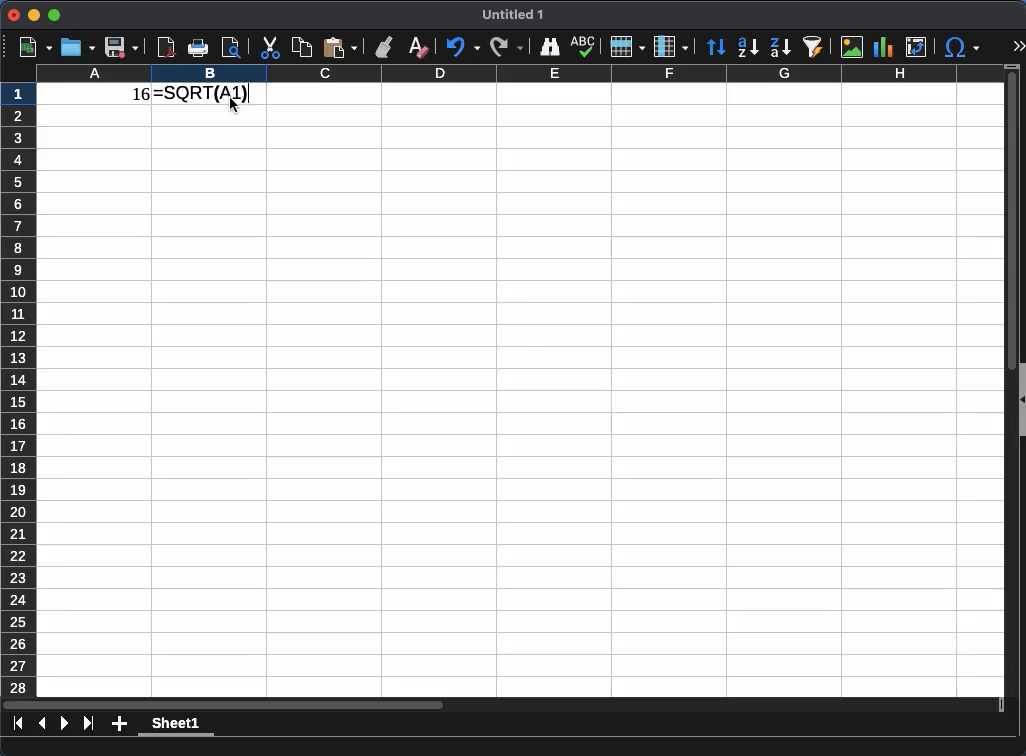 The image size is (1026, 756). Describe the element at coordinates (301, 47) in the screenshot. I see `copy` at that location.